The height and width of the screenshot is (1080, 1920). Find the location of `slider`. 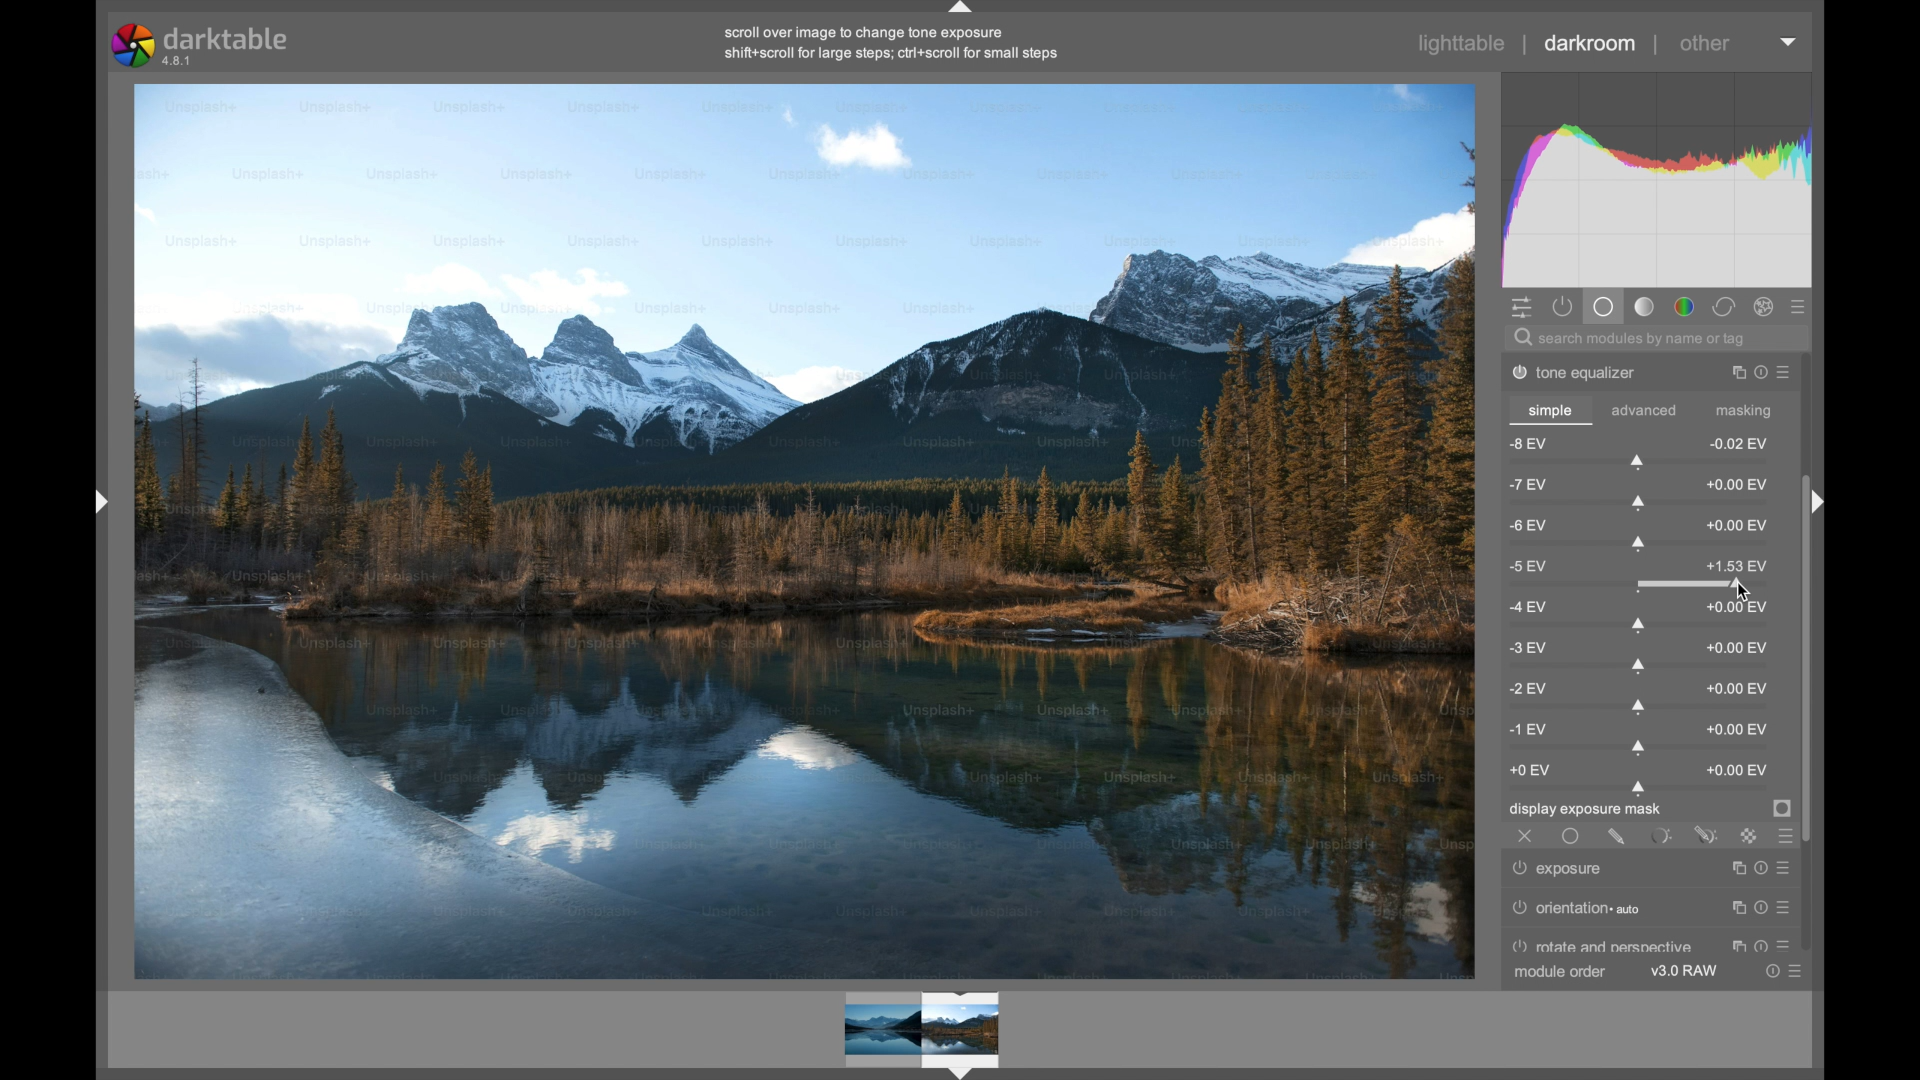

slider is located at coordinates (1641, 749).